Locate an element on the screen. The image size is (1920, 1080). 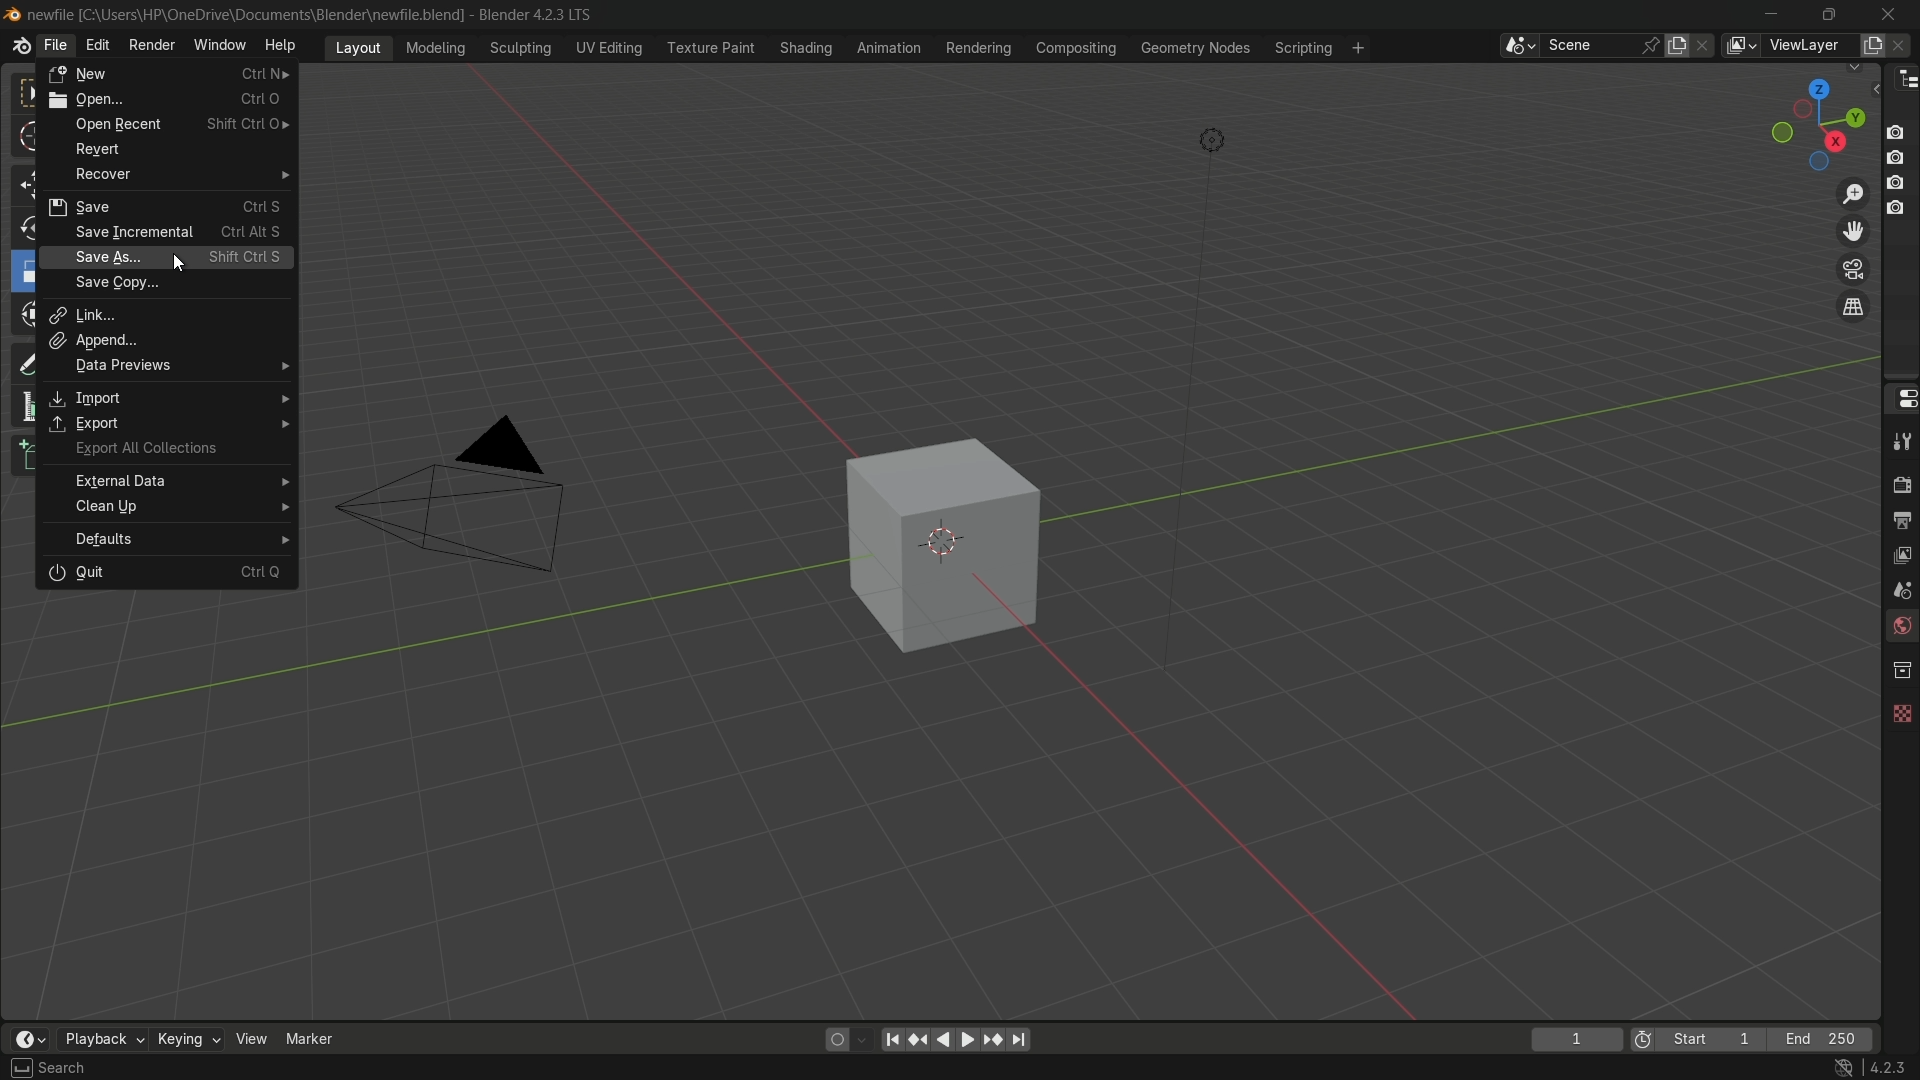
save is located at coordinates (167, 206).